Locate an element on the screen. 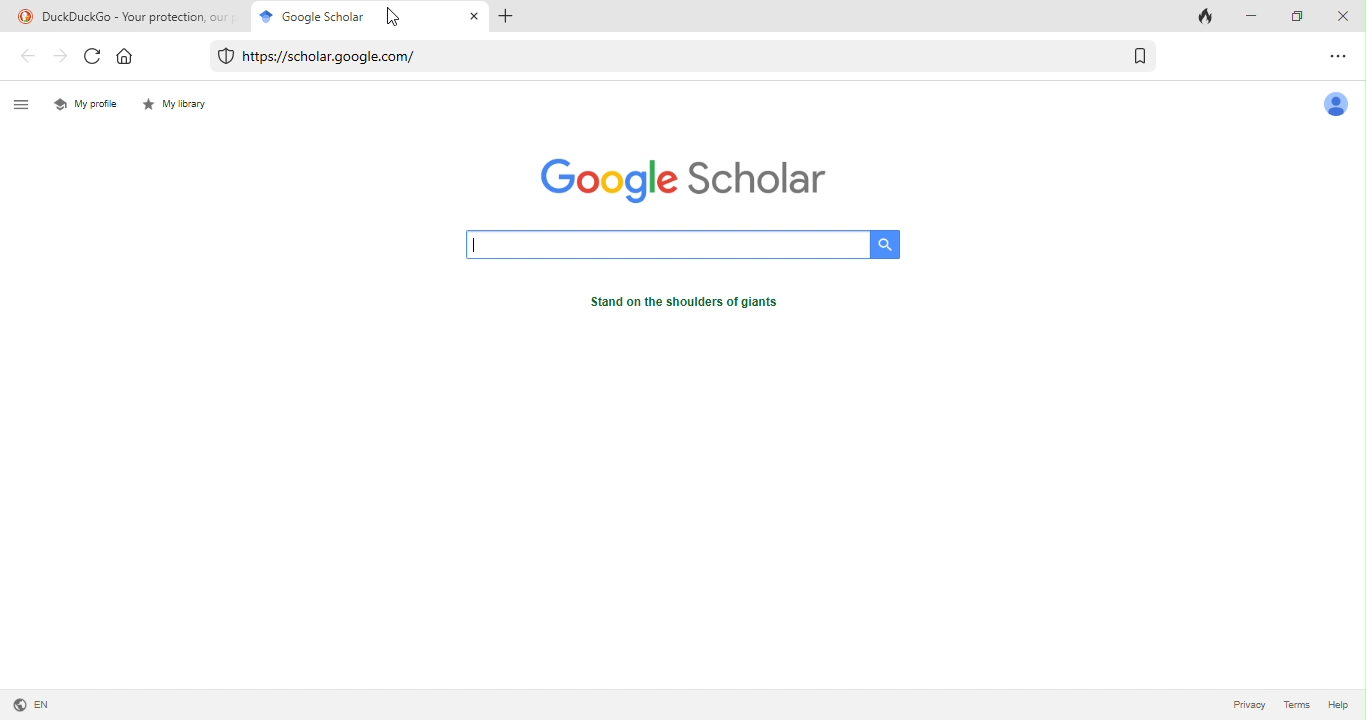 The width and height of the screenshot is (1366, 720). terms is located at coordinates (1296, 707).